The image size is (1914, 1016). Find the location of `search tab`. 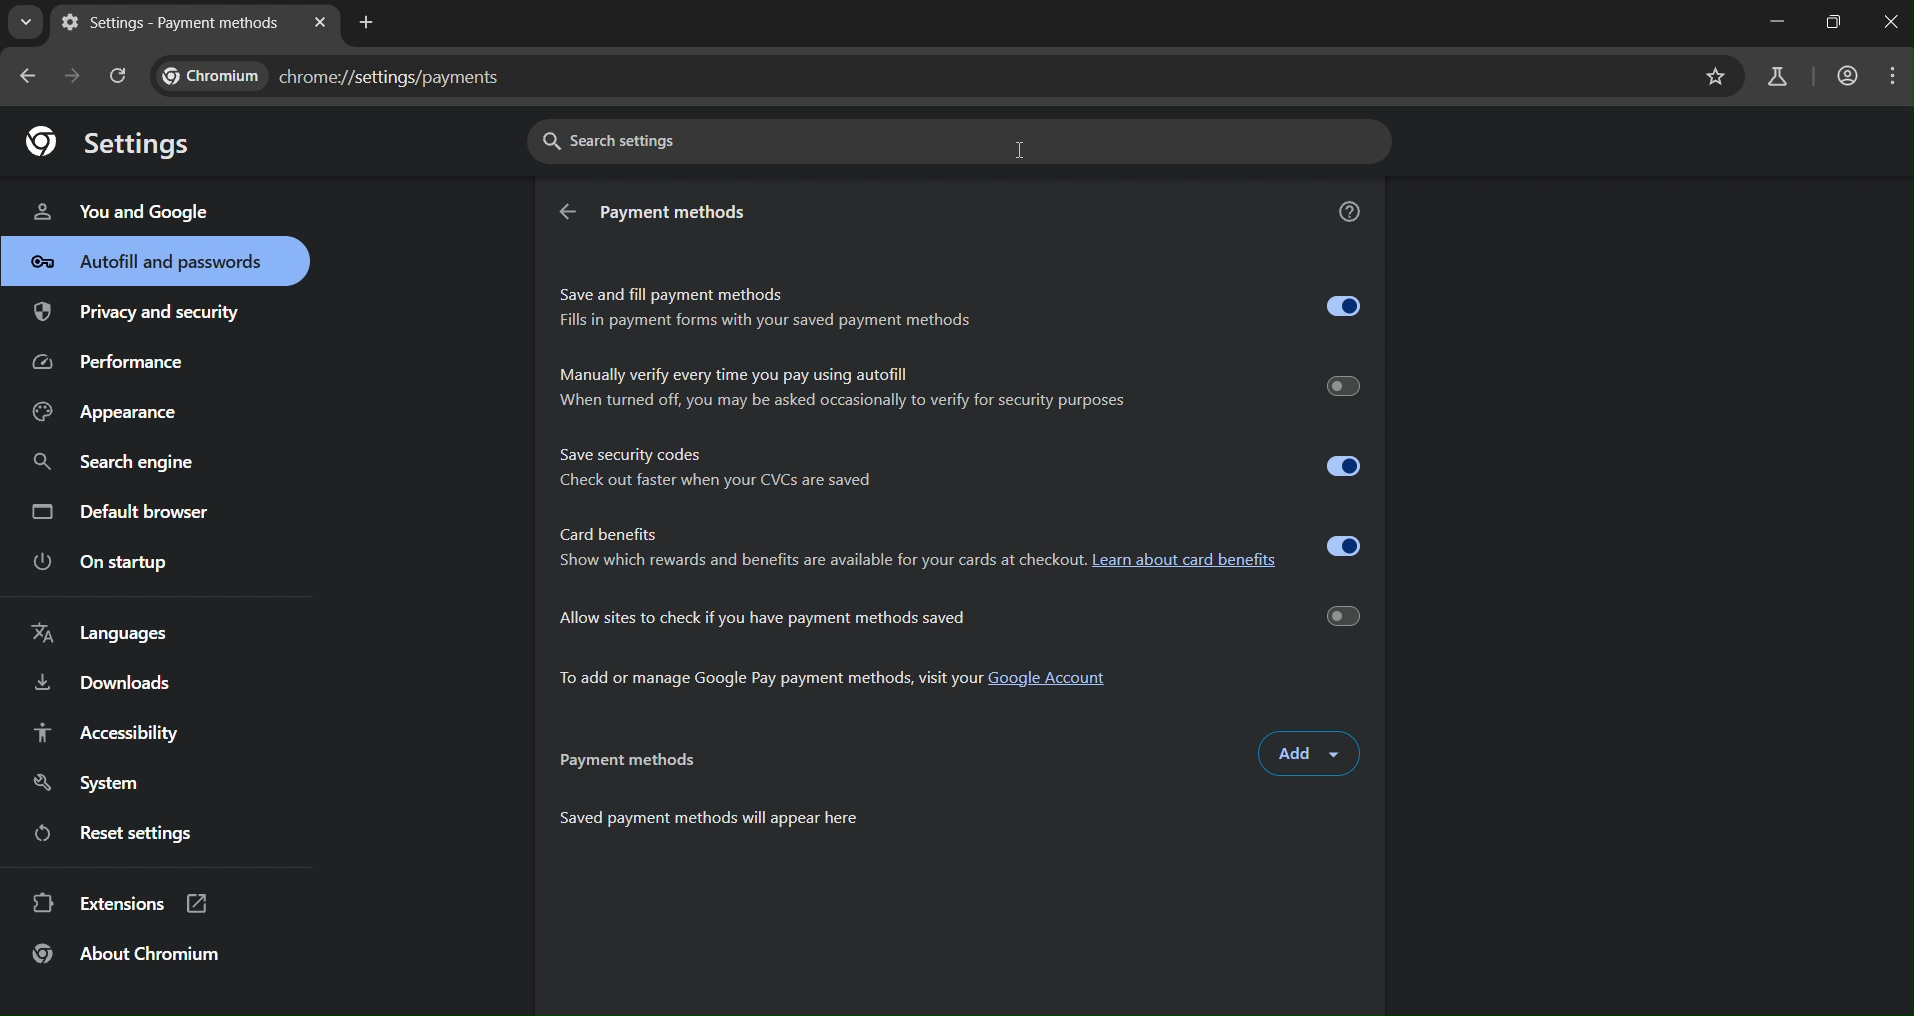

search tab is located at coordinates (25, 23).